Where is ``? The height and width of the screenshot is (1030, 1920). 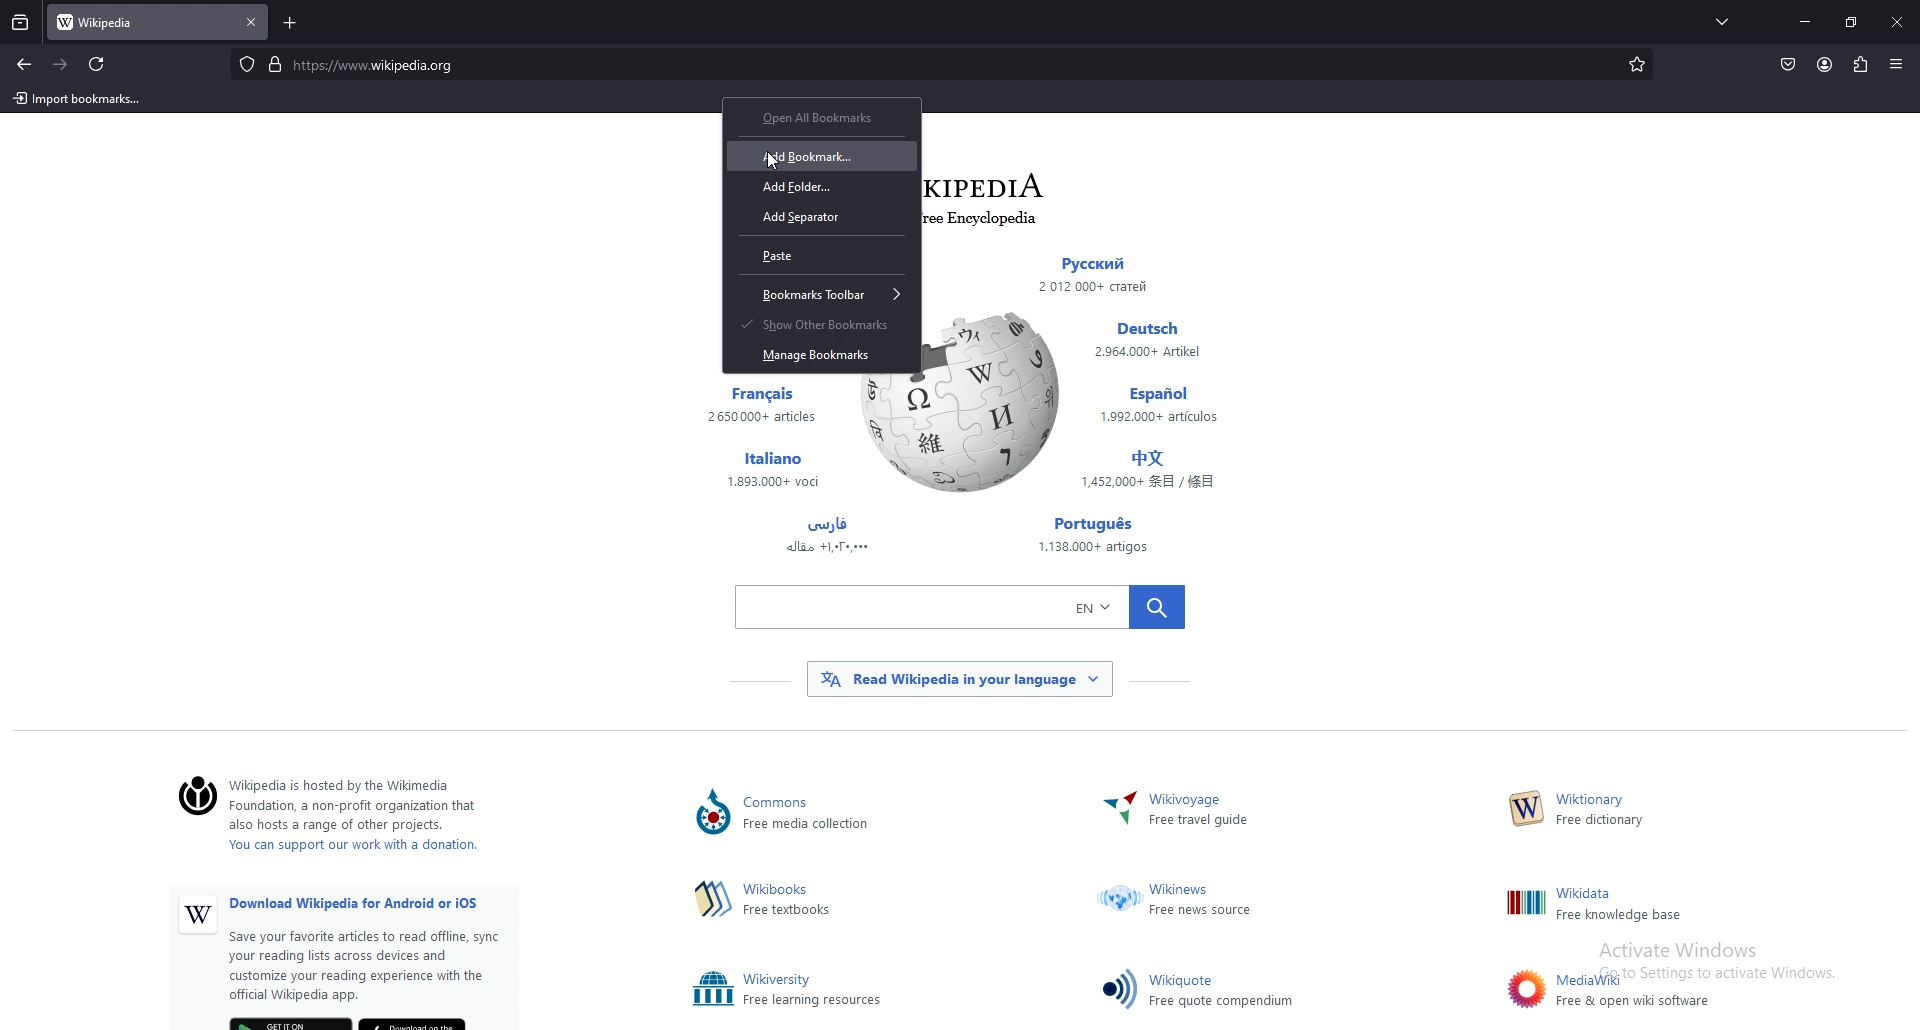
 is located at coordinates (1637, 905).